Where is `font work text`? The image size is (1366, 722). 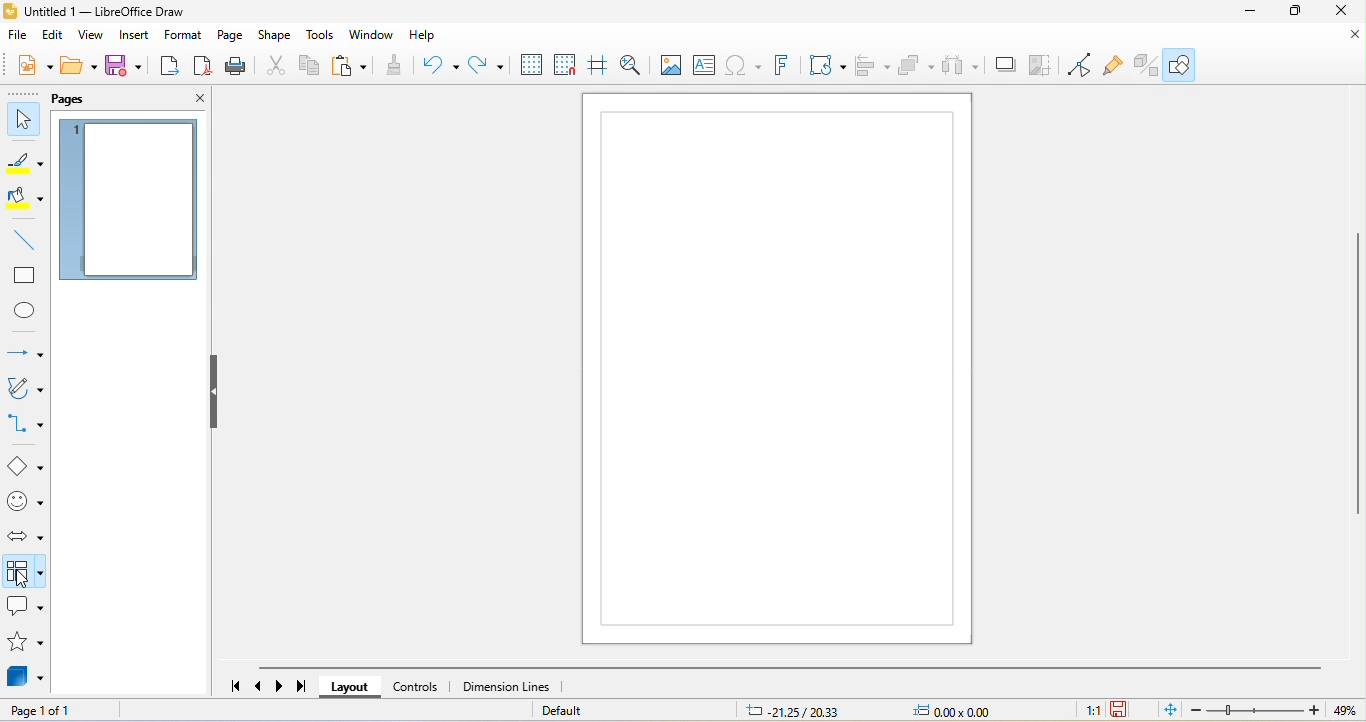
font work text is located at coordinates (787, 68).